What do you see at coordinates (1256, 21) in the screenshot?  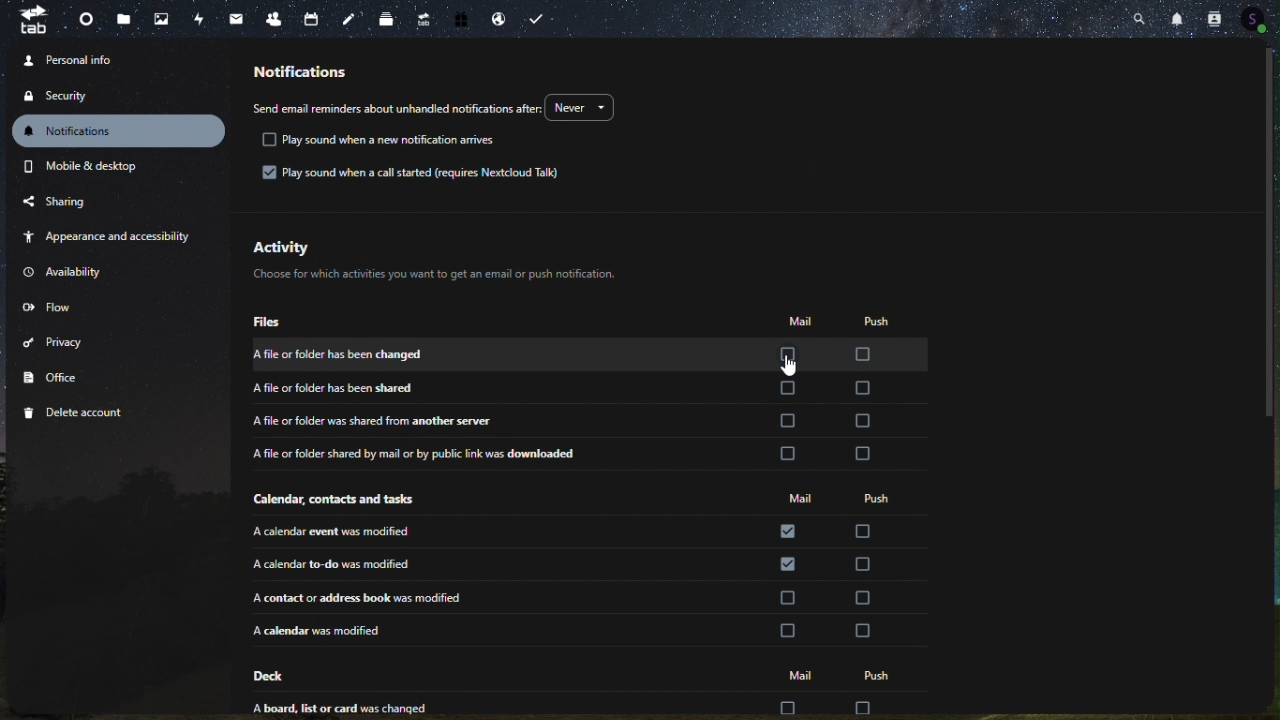 I see `account icon` at bounding box center [1256, 21].